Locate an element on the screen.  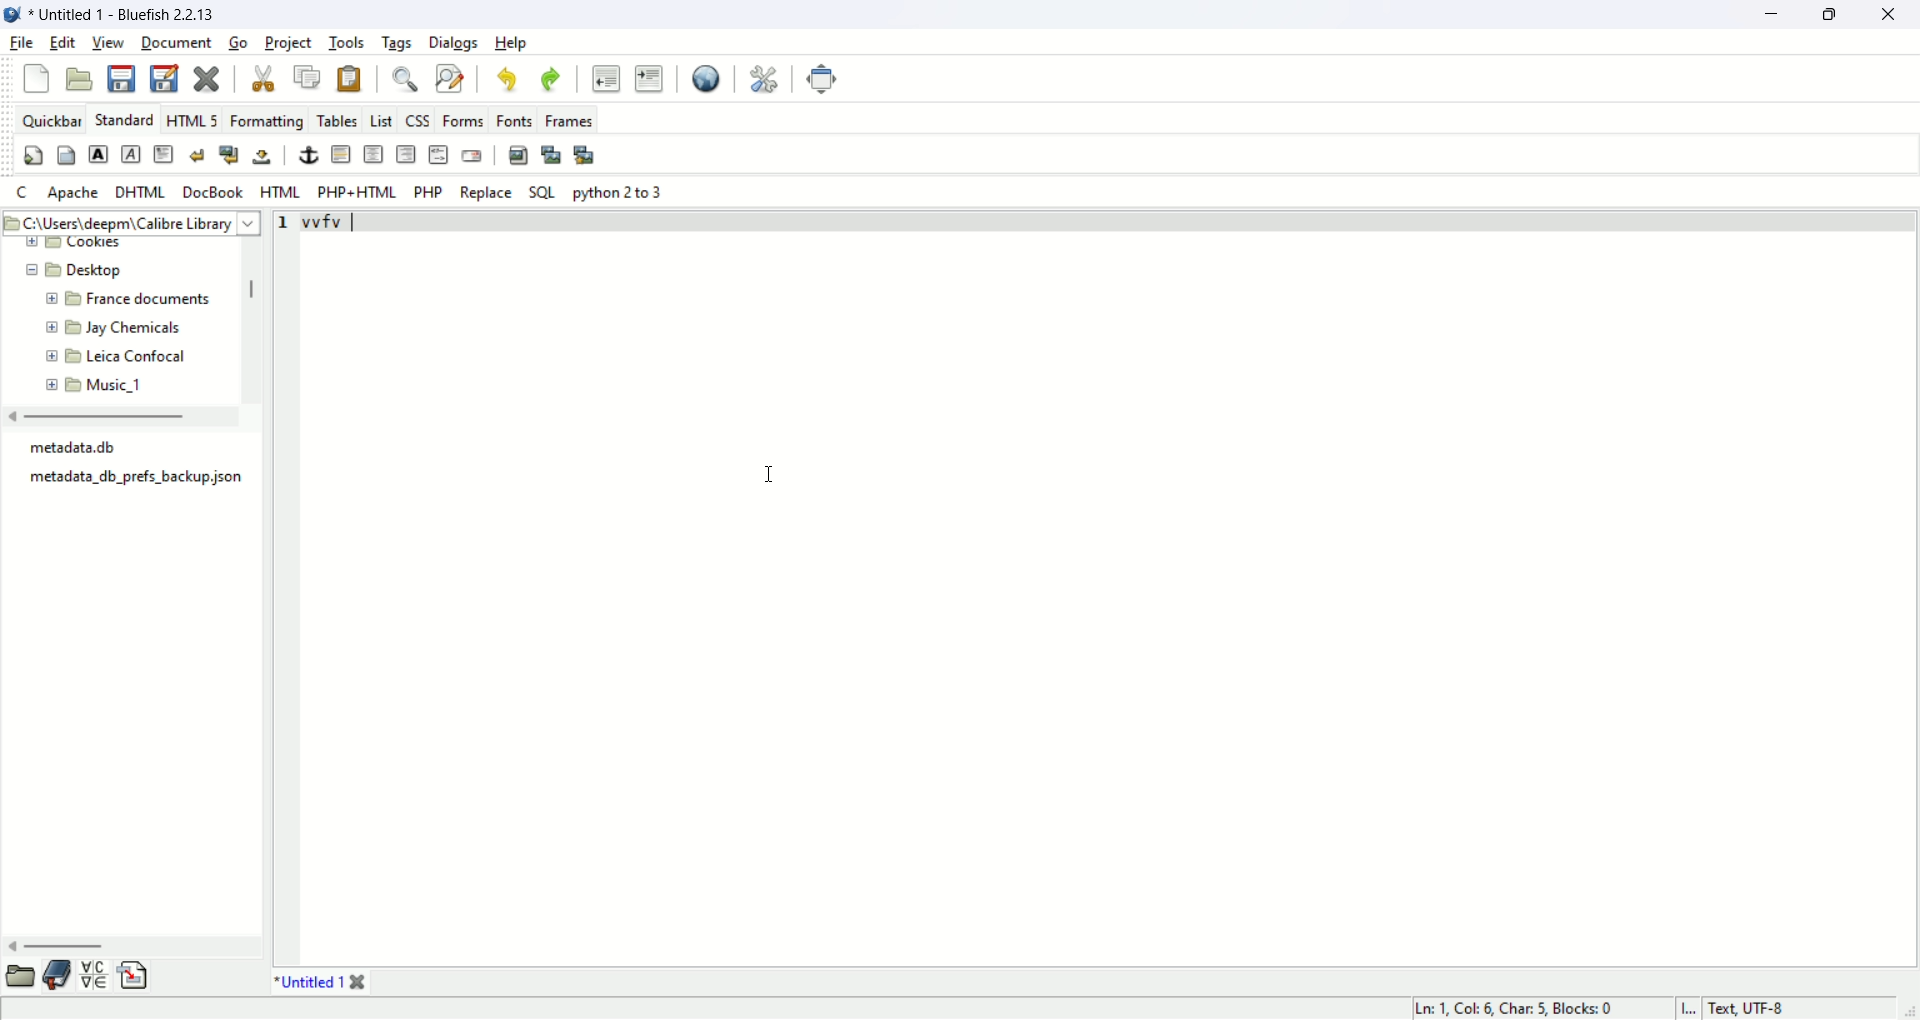
email is located at coordinates (470, 156).